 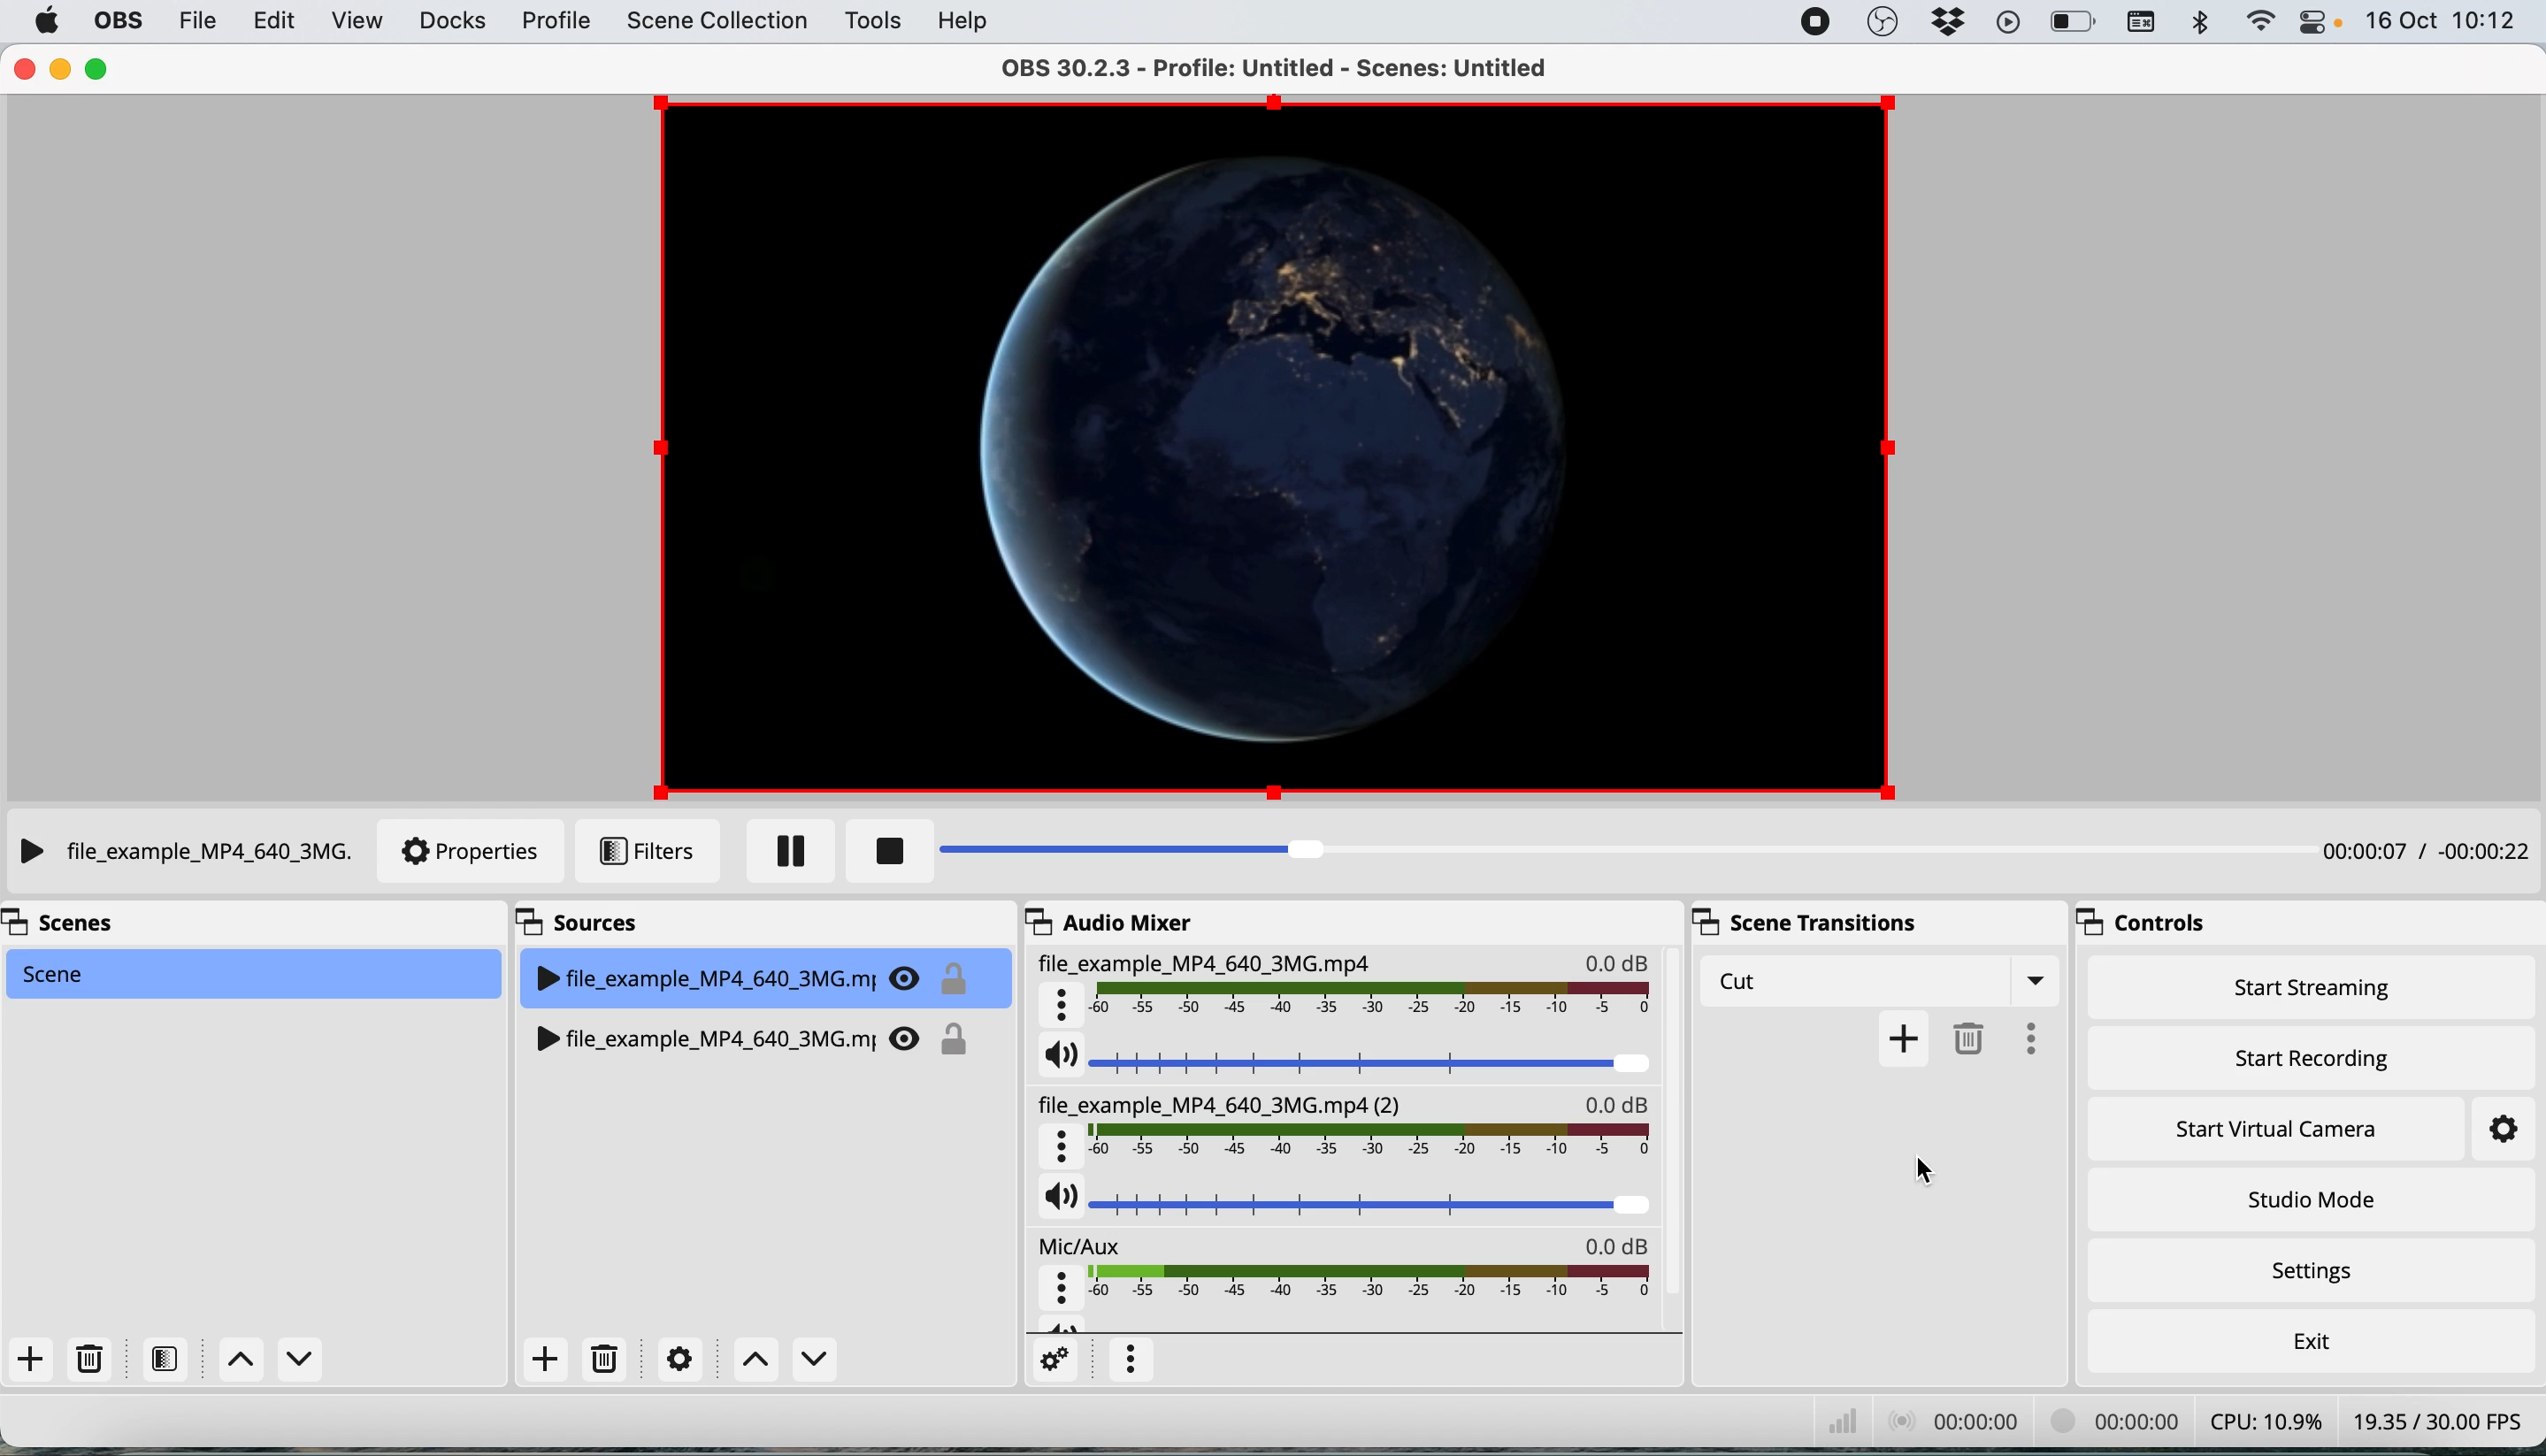 I want to click on WP file_example_MP4_640_3MG.mj, so click(x=753, y=1033).